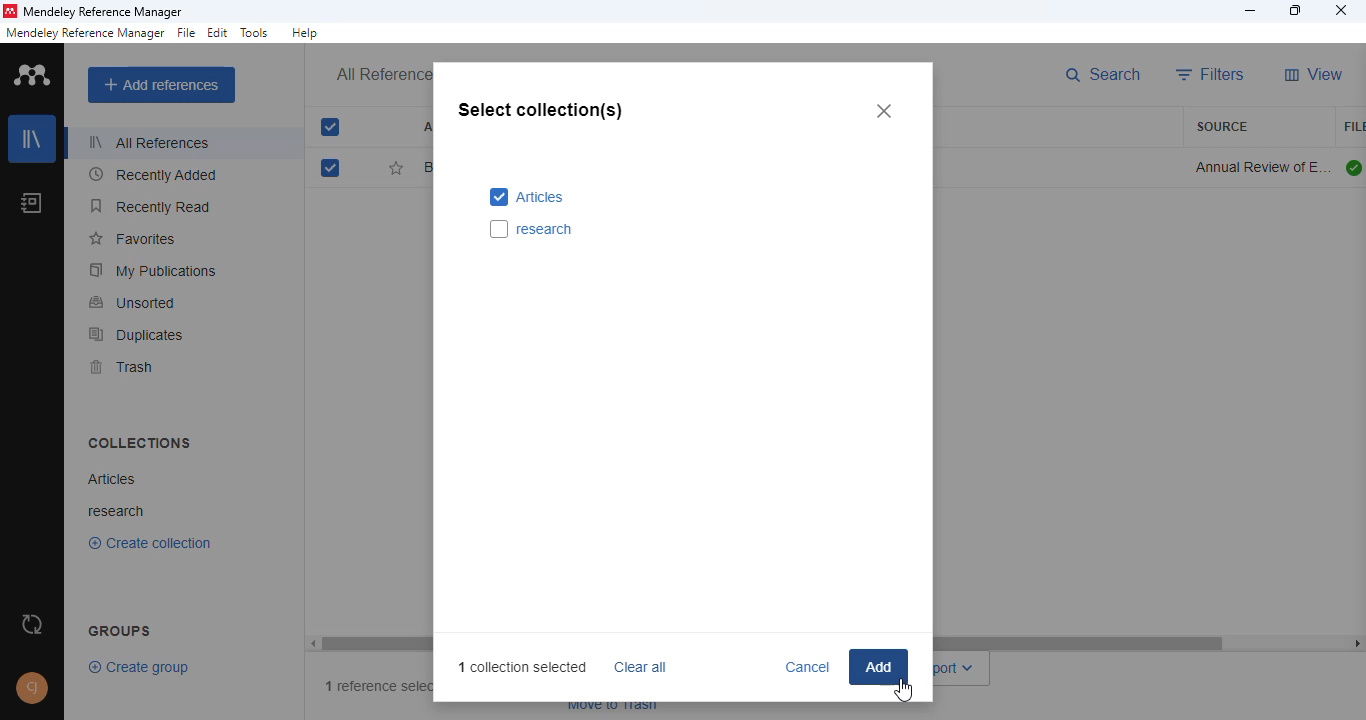  Describe the element at coordinates (884, 111) in the screenshot. I see `close` at that location.